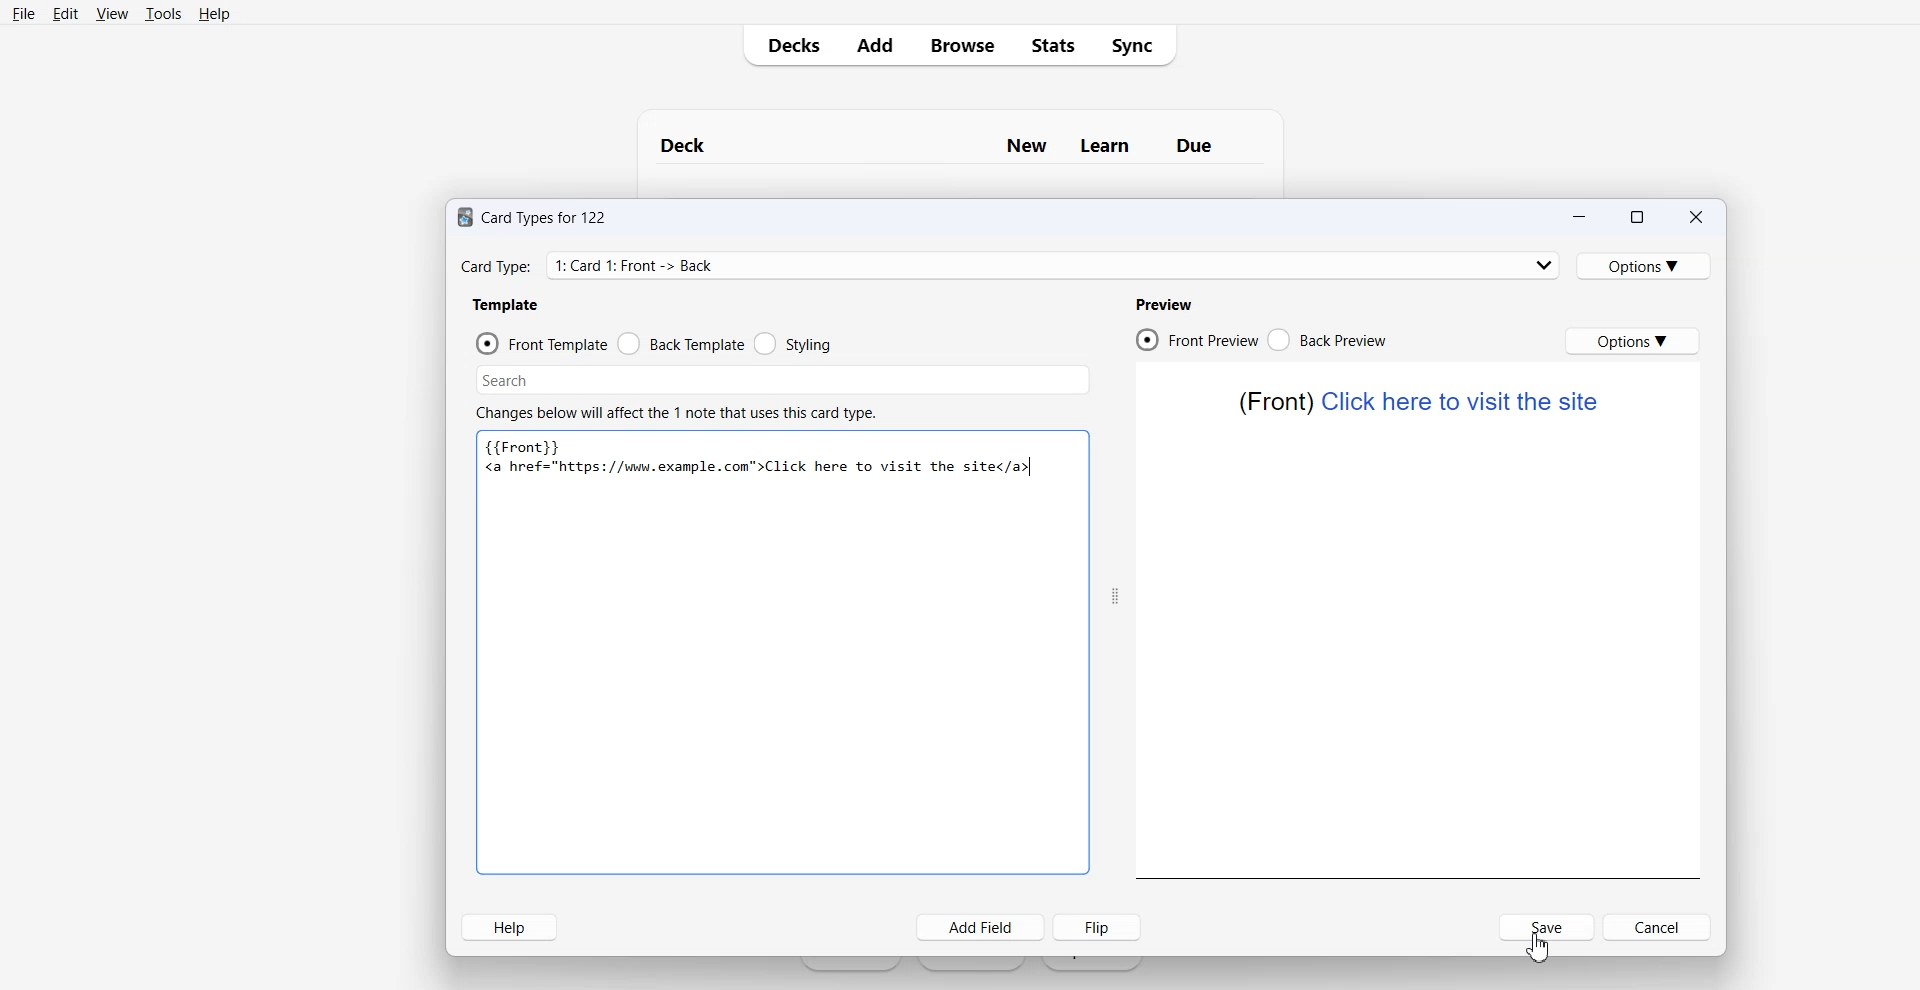  I want to click on Text 2, so click(676, 413).